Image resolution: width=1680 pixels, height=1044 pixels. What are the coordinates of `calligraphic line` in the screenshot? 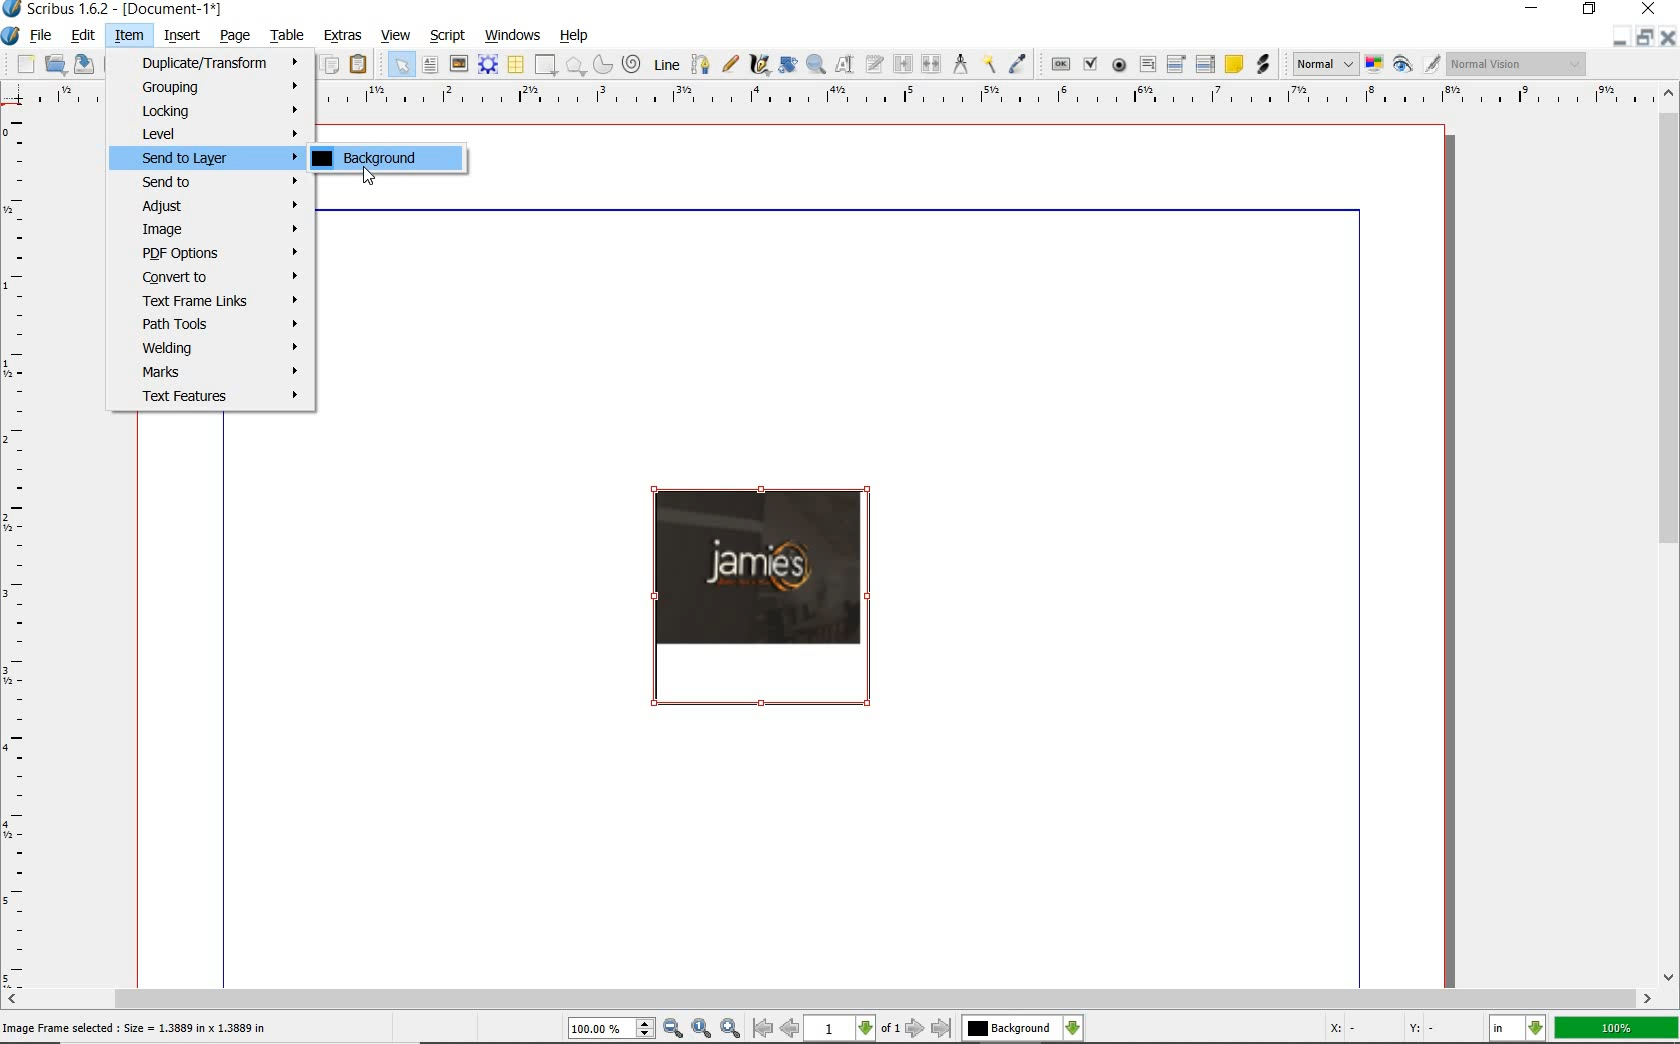 It's located at (759, 66).